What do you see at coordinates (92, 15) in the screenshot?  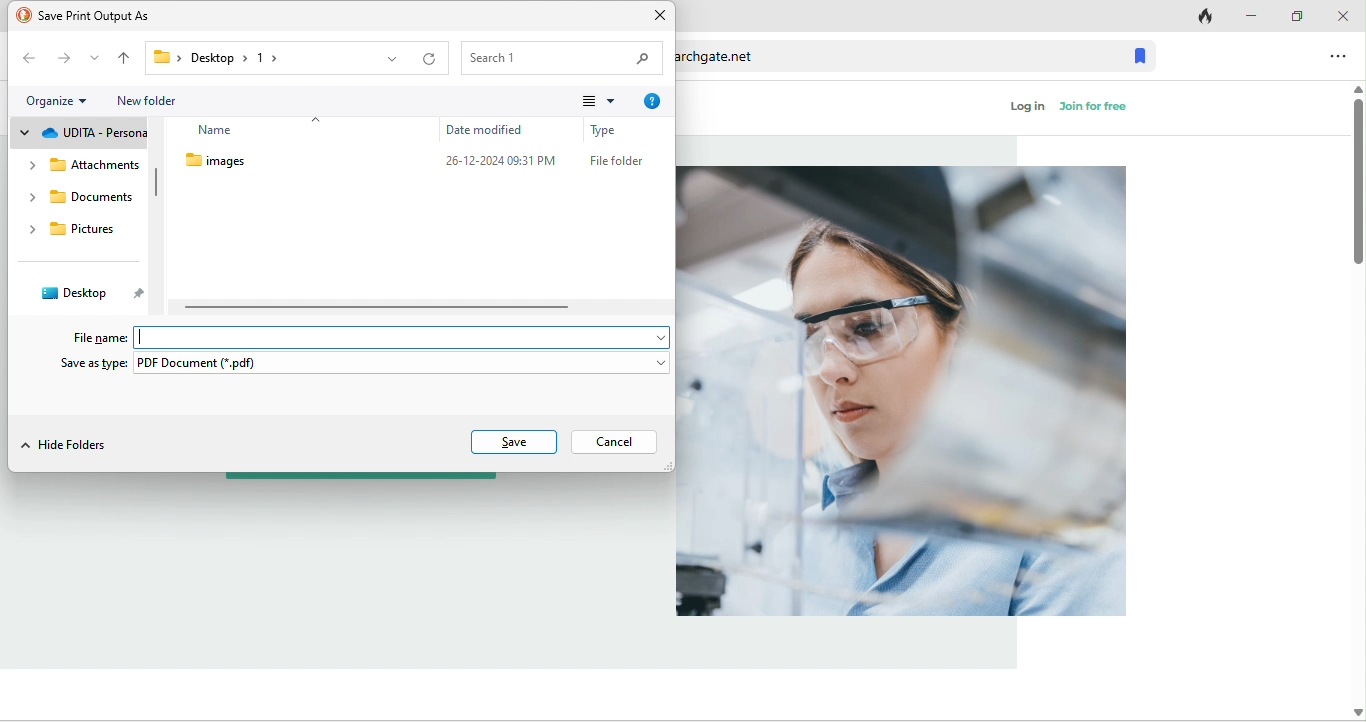 I see `save print output as` at bounding box center [92, 15].